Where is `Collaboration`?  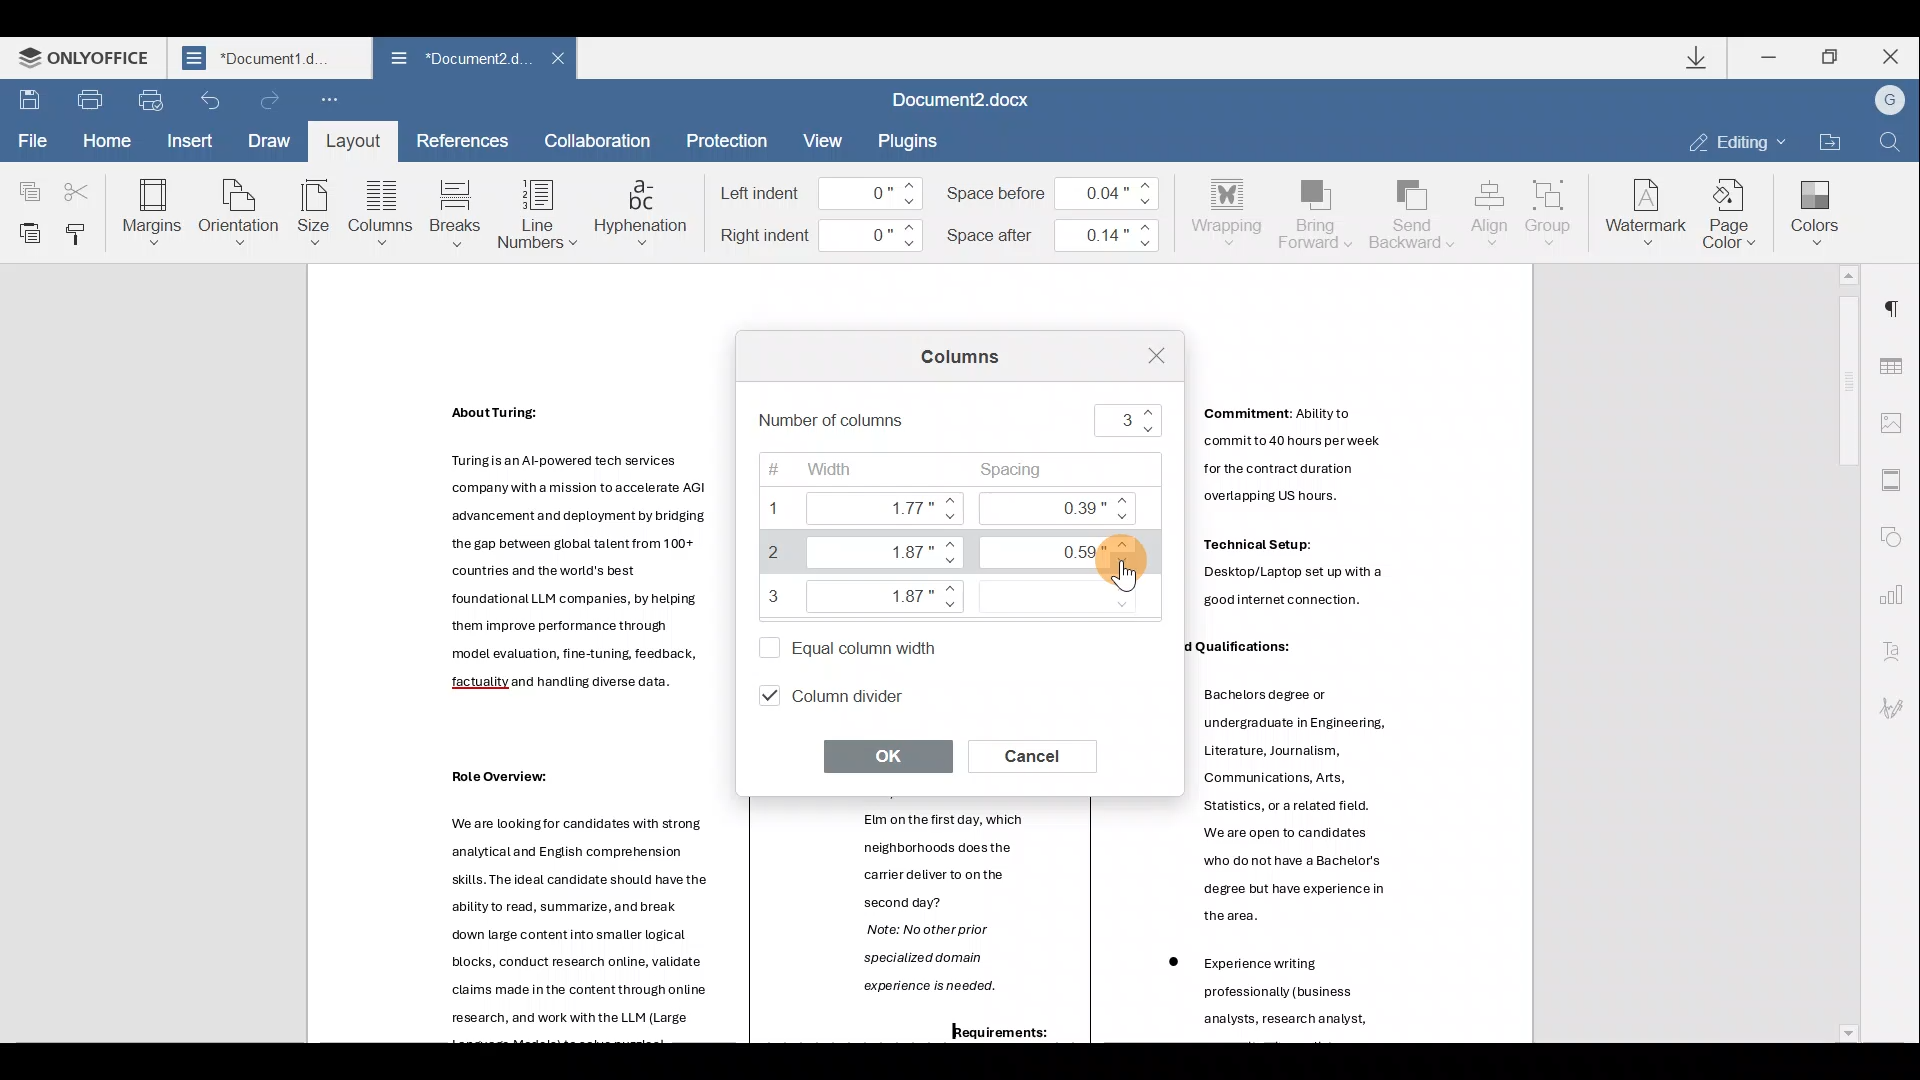 Collaboration is located at coordinates (598, 140).